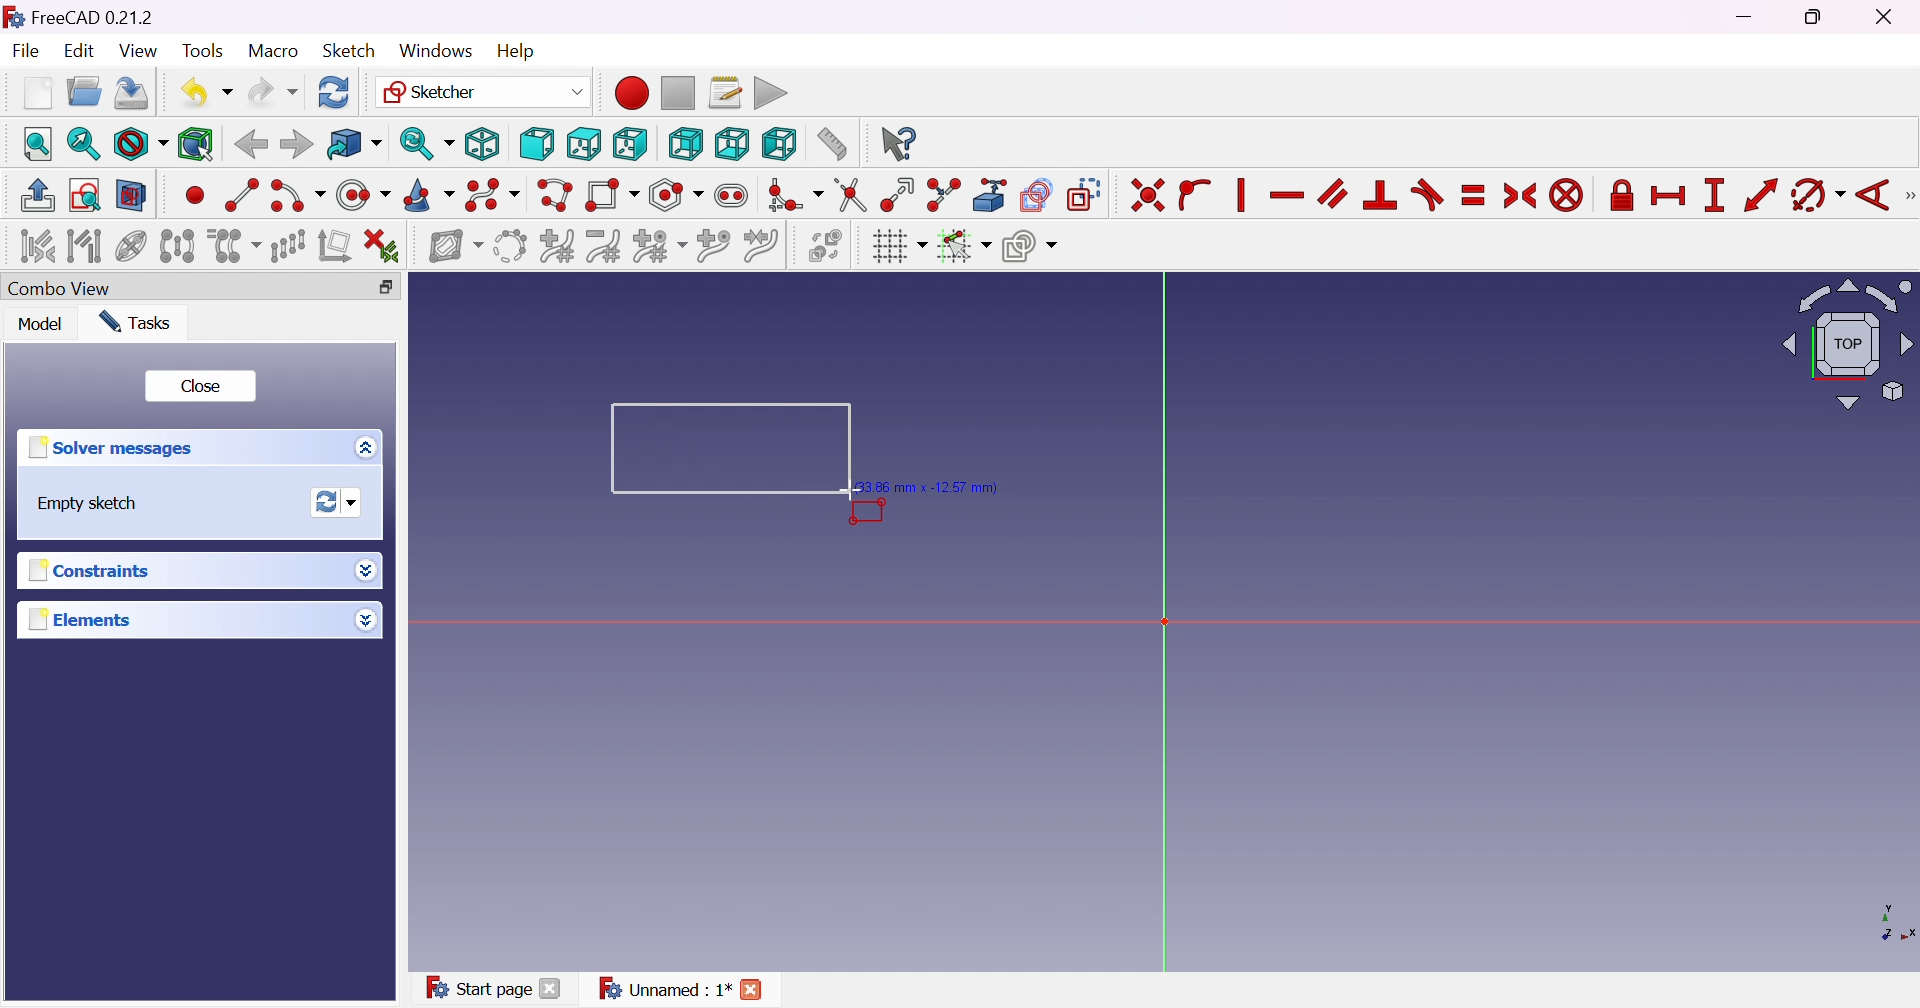 The width and height of the screenshot is (1920, 1008). I want to click on Remove axis alignment, so click(333, 245).